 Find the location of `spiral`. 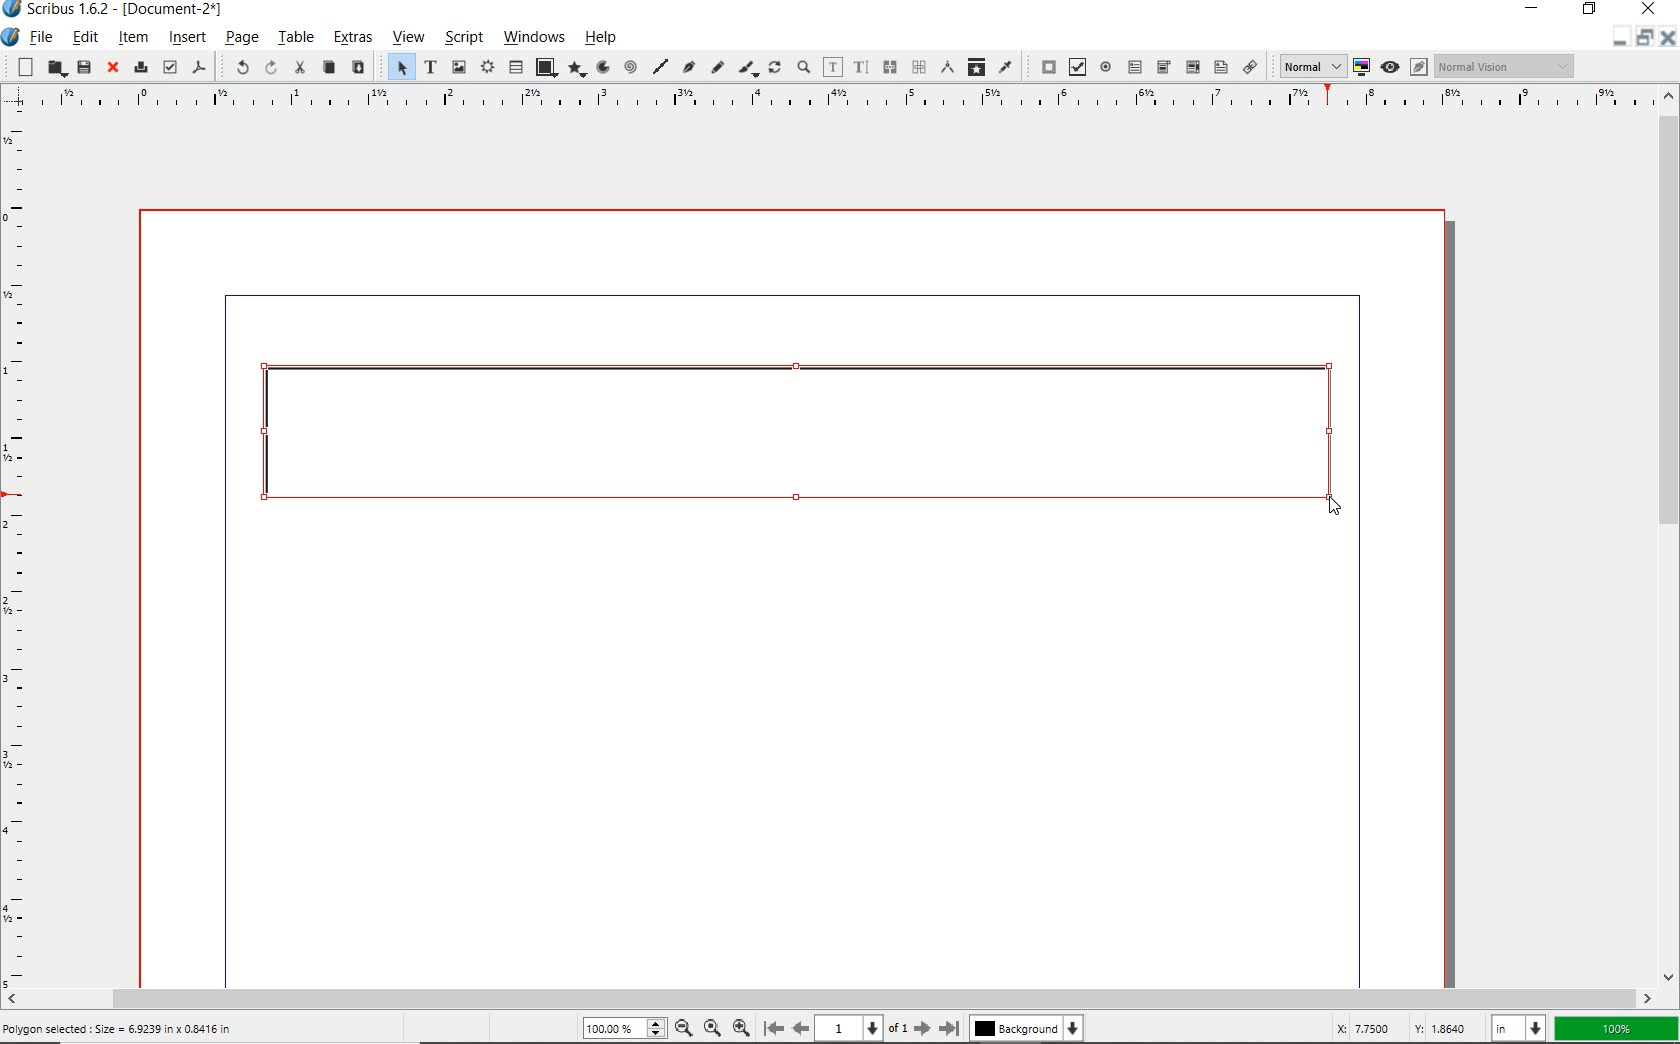

spiral is located at coordinates (633, 67).